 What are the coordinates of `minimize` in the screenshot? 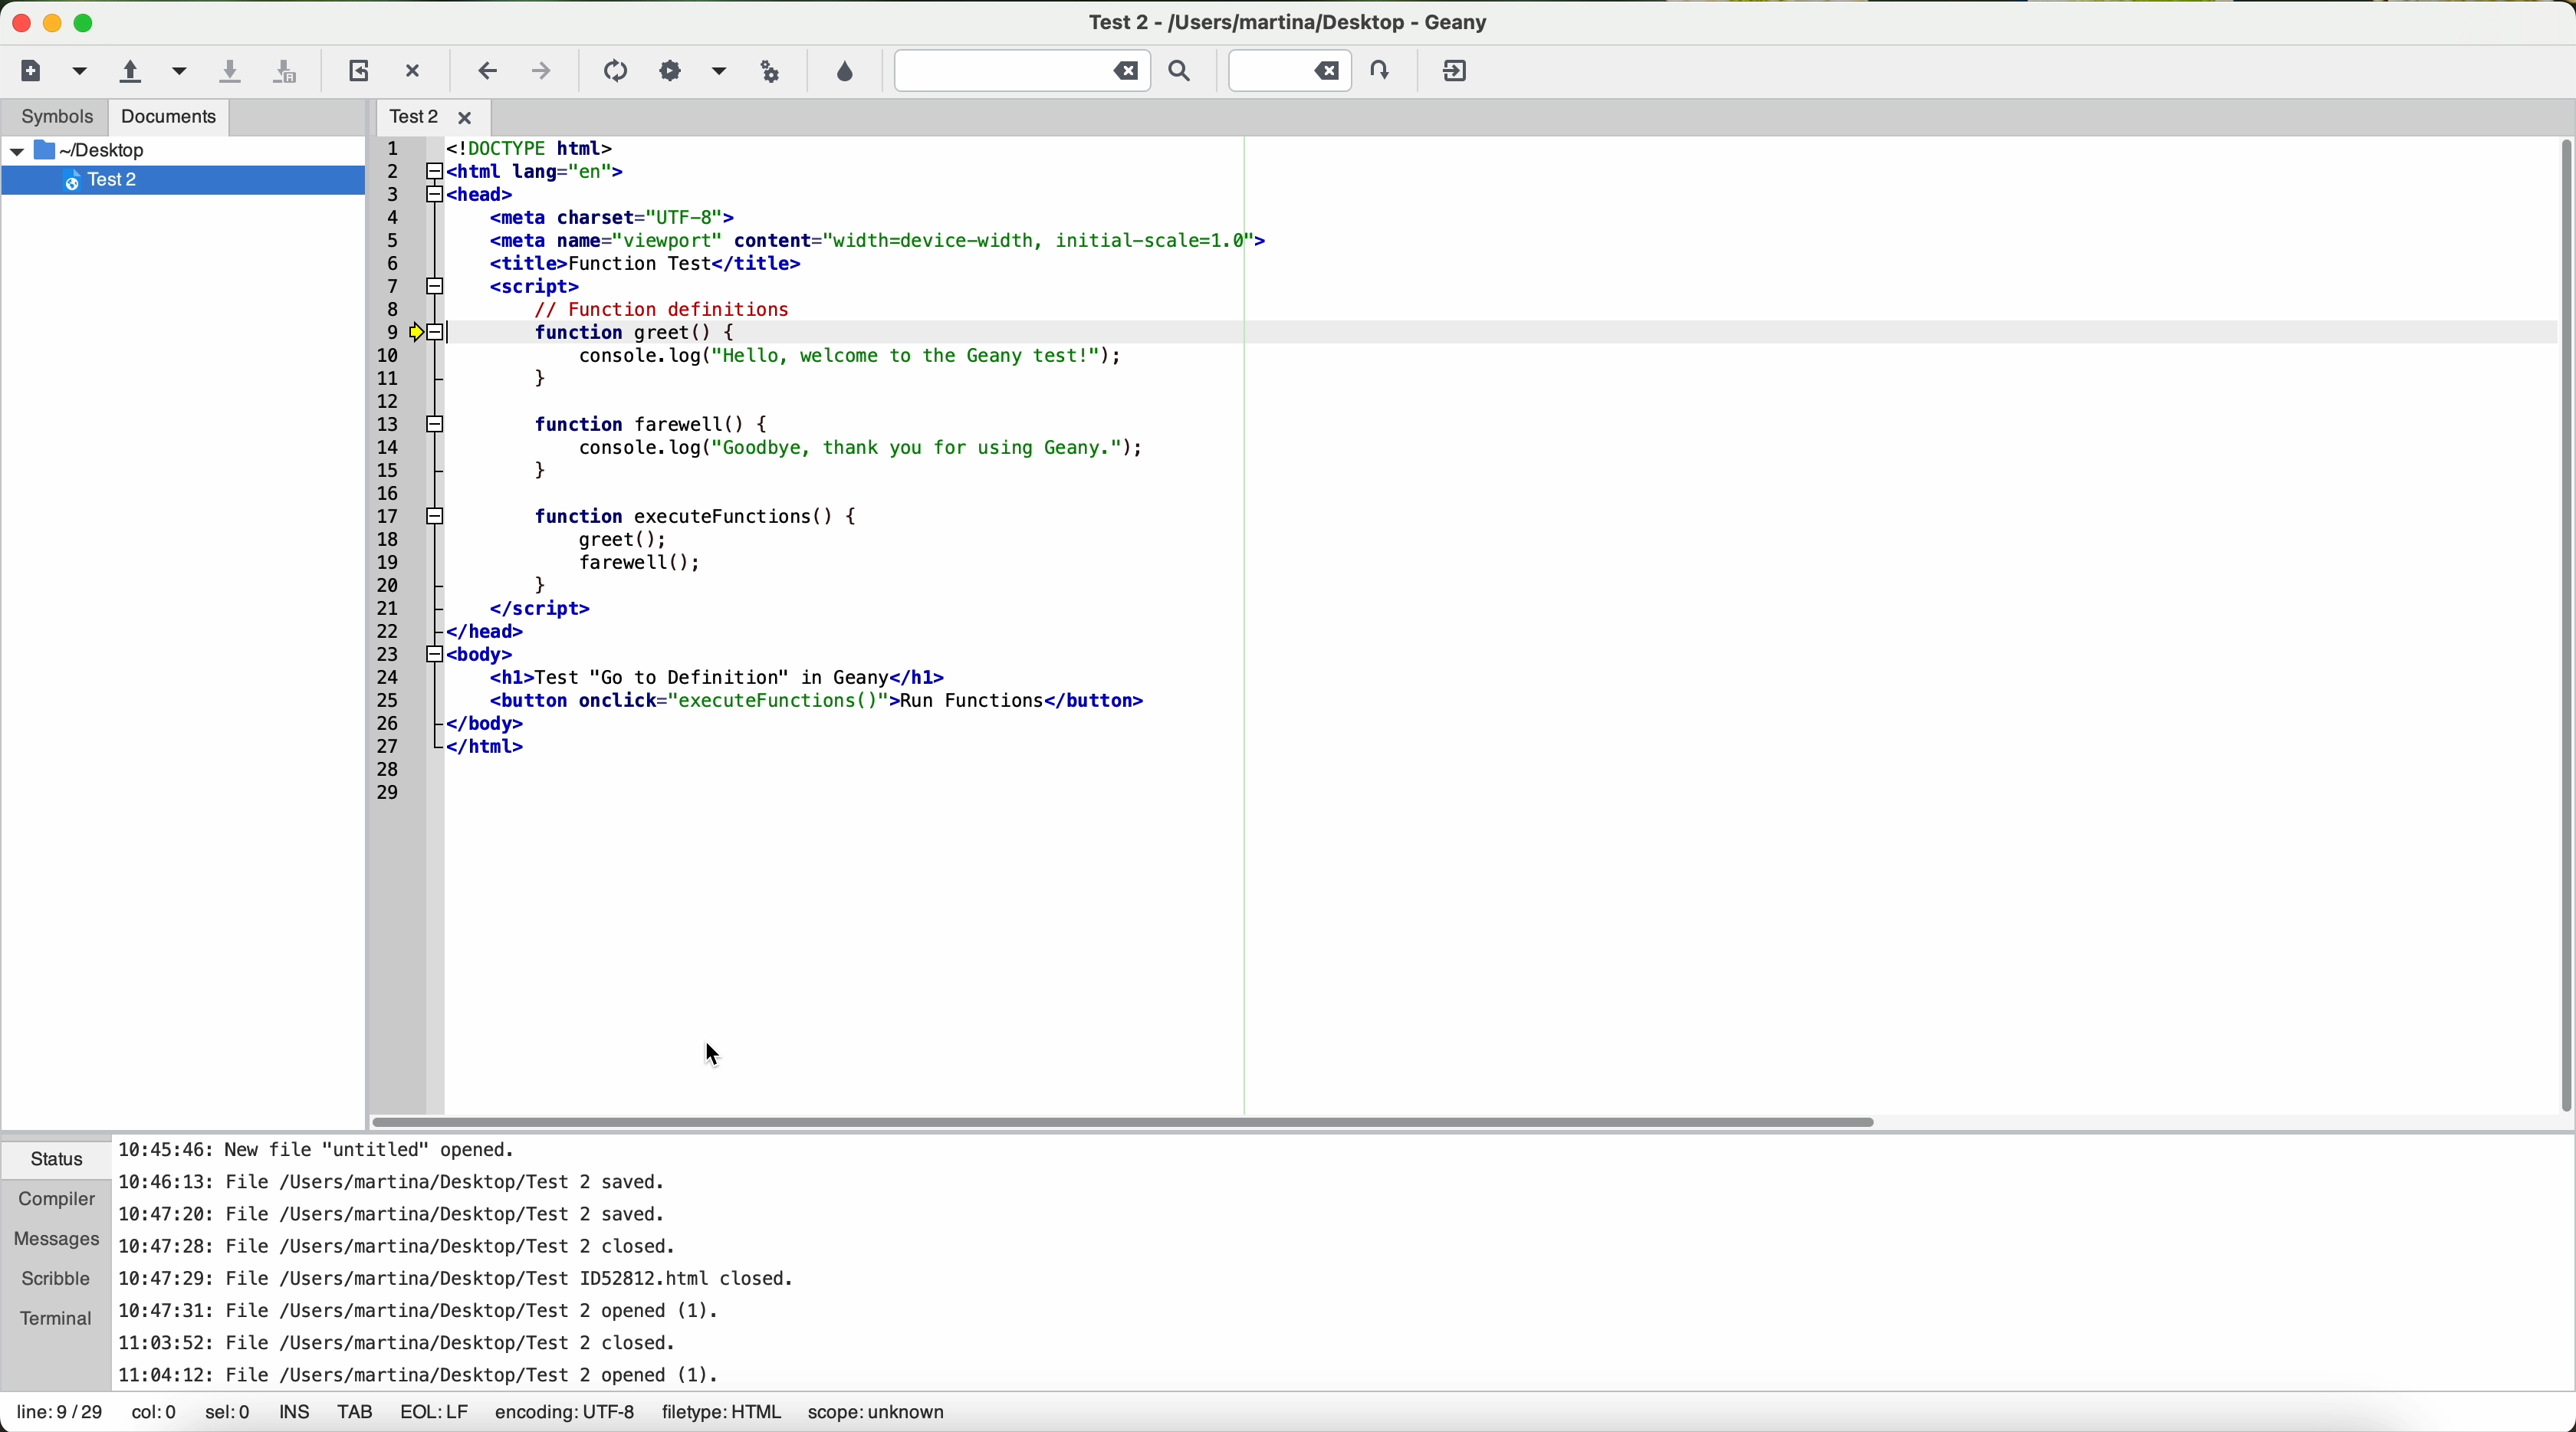 It's located at (53, 24).